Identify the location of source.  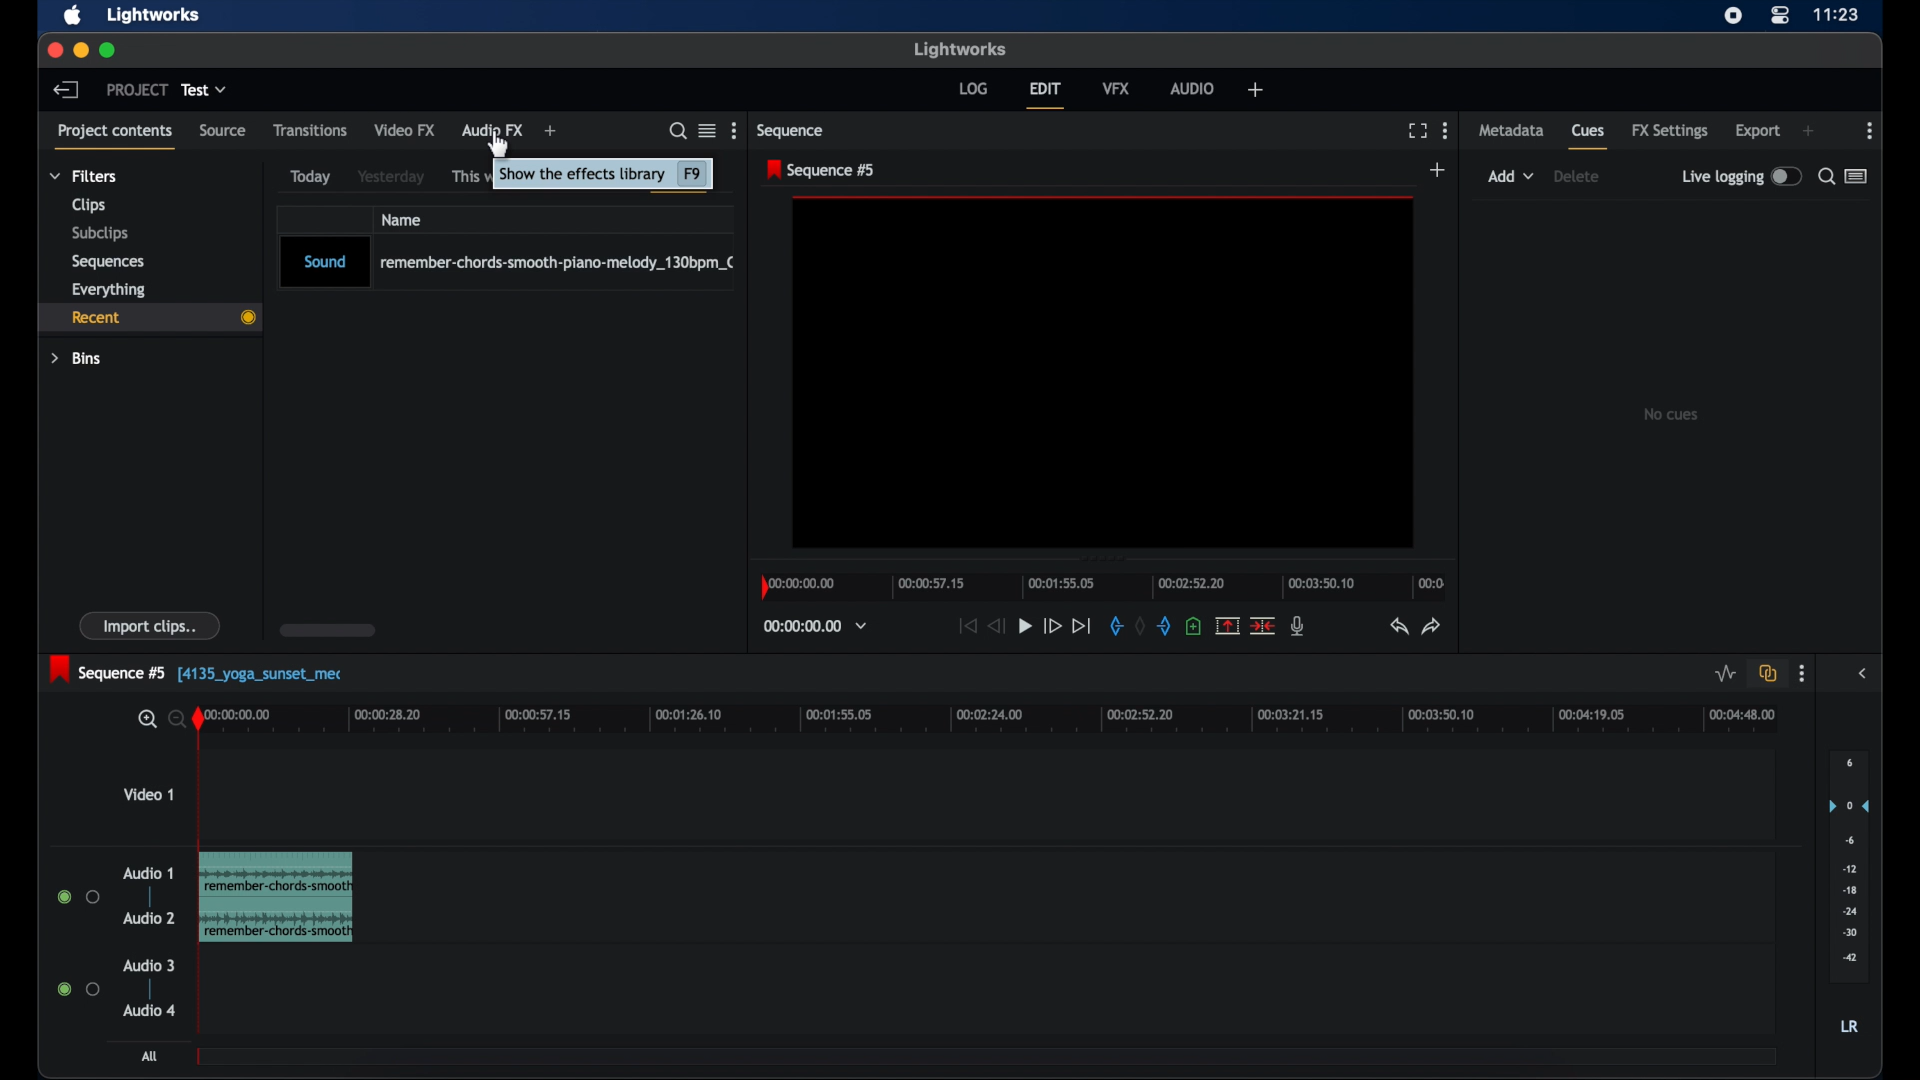
(221, 129).